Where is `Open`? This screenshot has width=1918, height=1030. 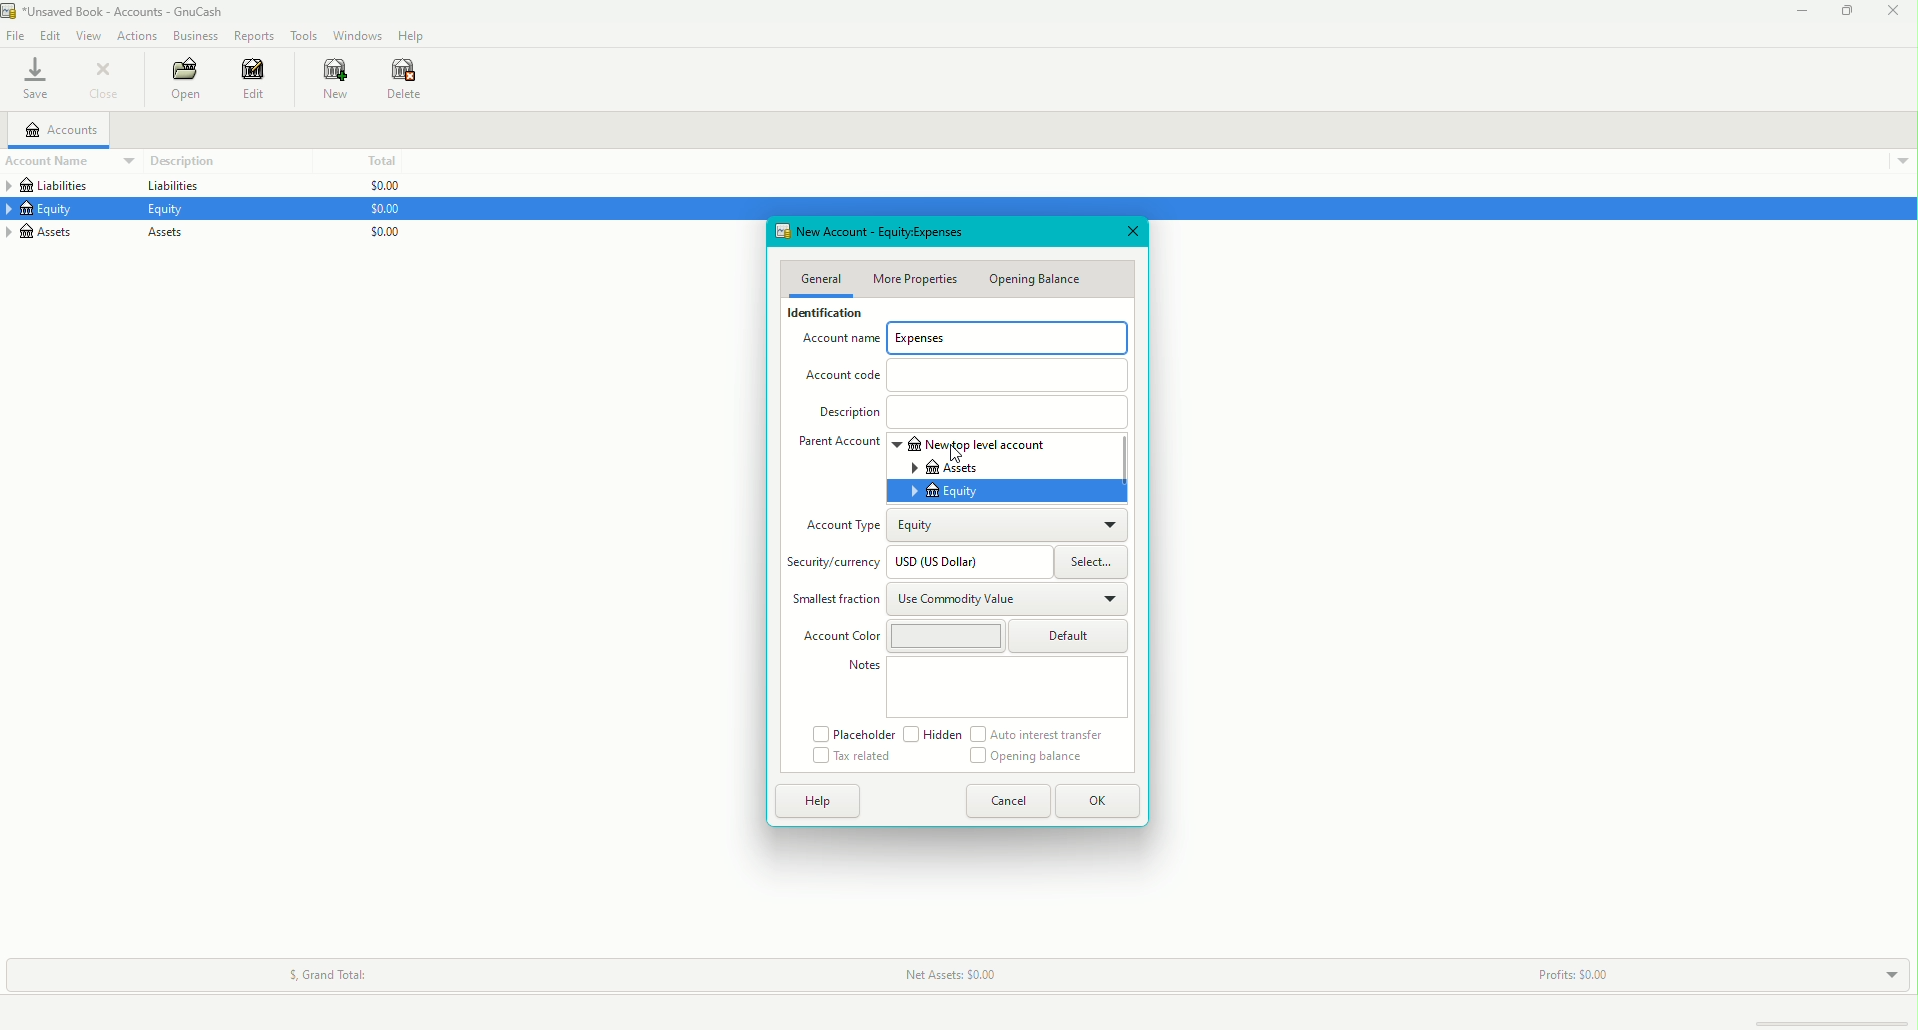
Open is located at coordinates (180, 80).